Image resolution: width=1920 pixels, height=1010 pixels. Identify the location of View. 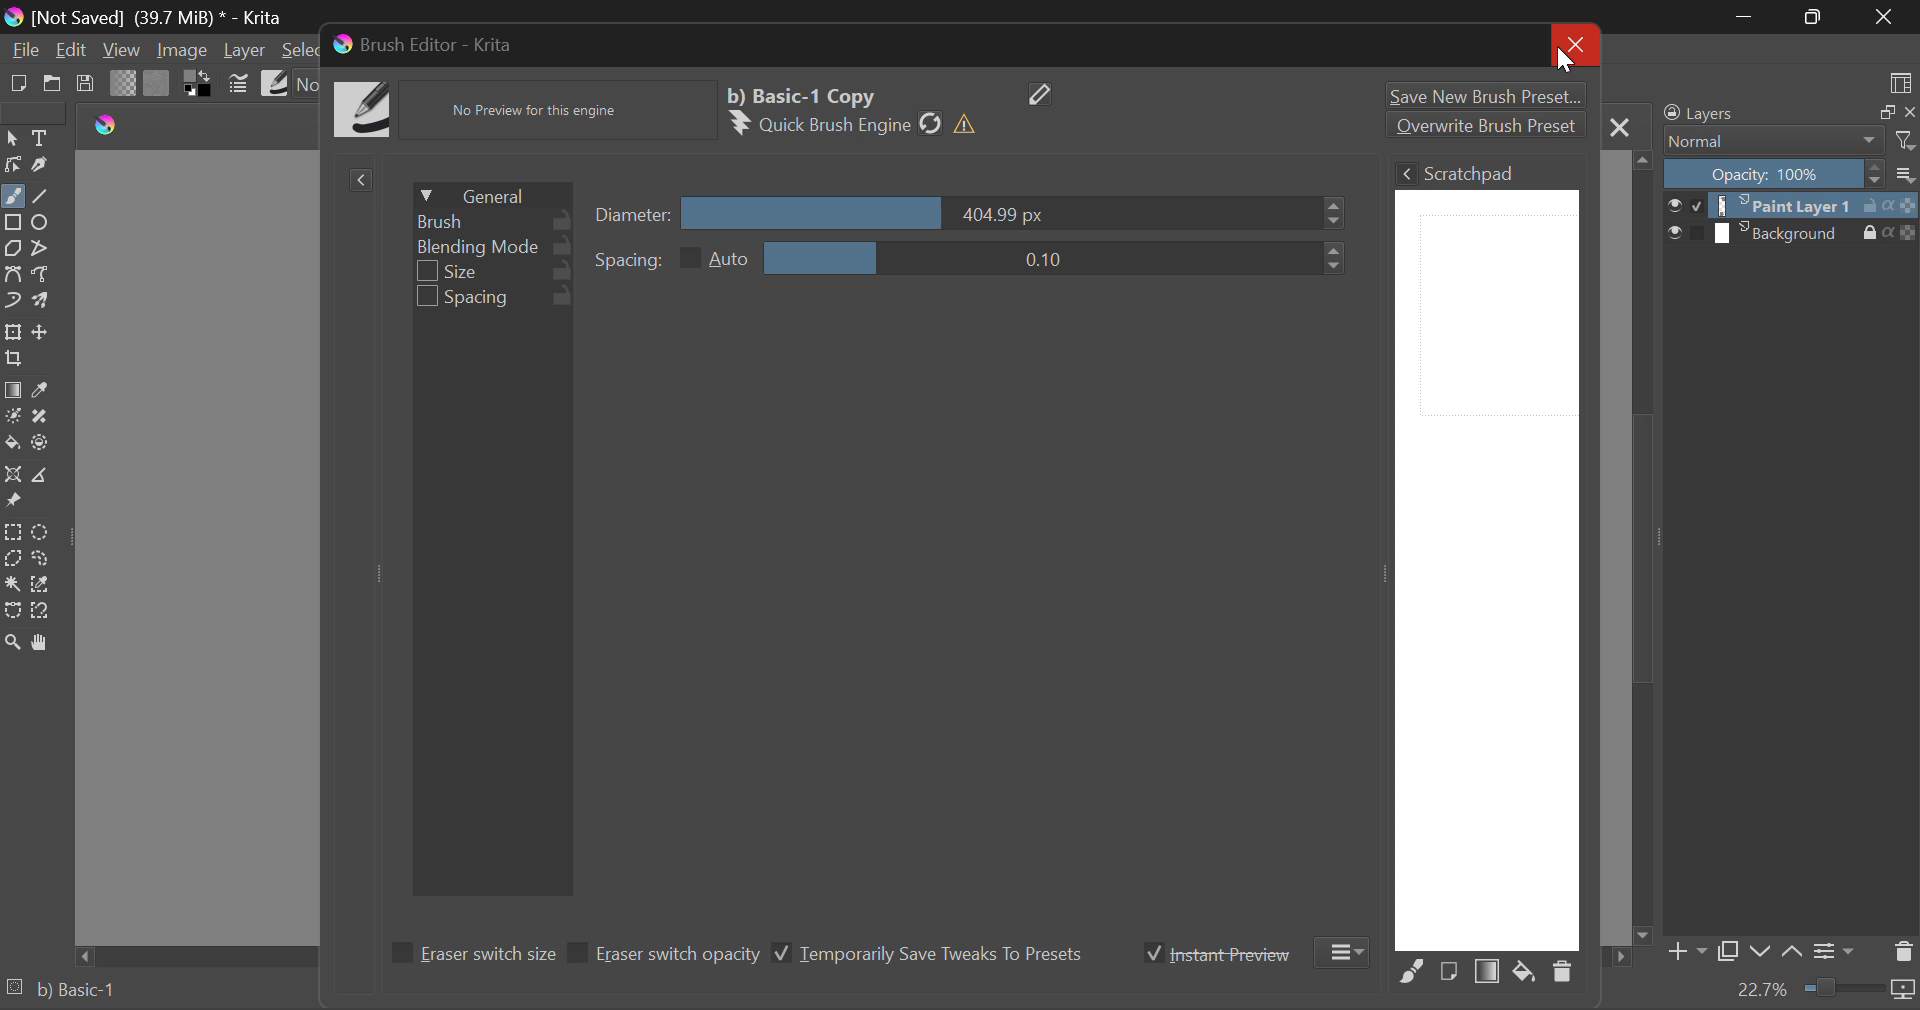
(122, 50).